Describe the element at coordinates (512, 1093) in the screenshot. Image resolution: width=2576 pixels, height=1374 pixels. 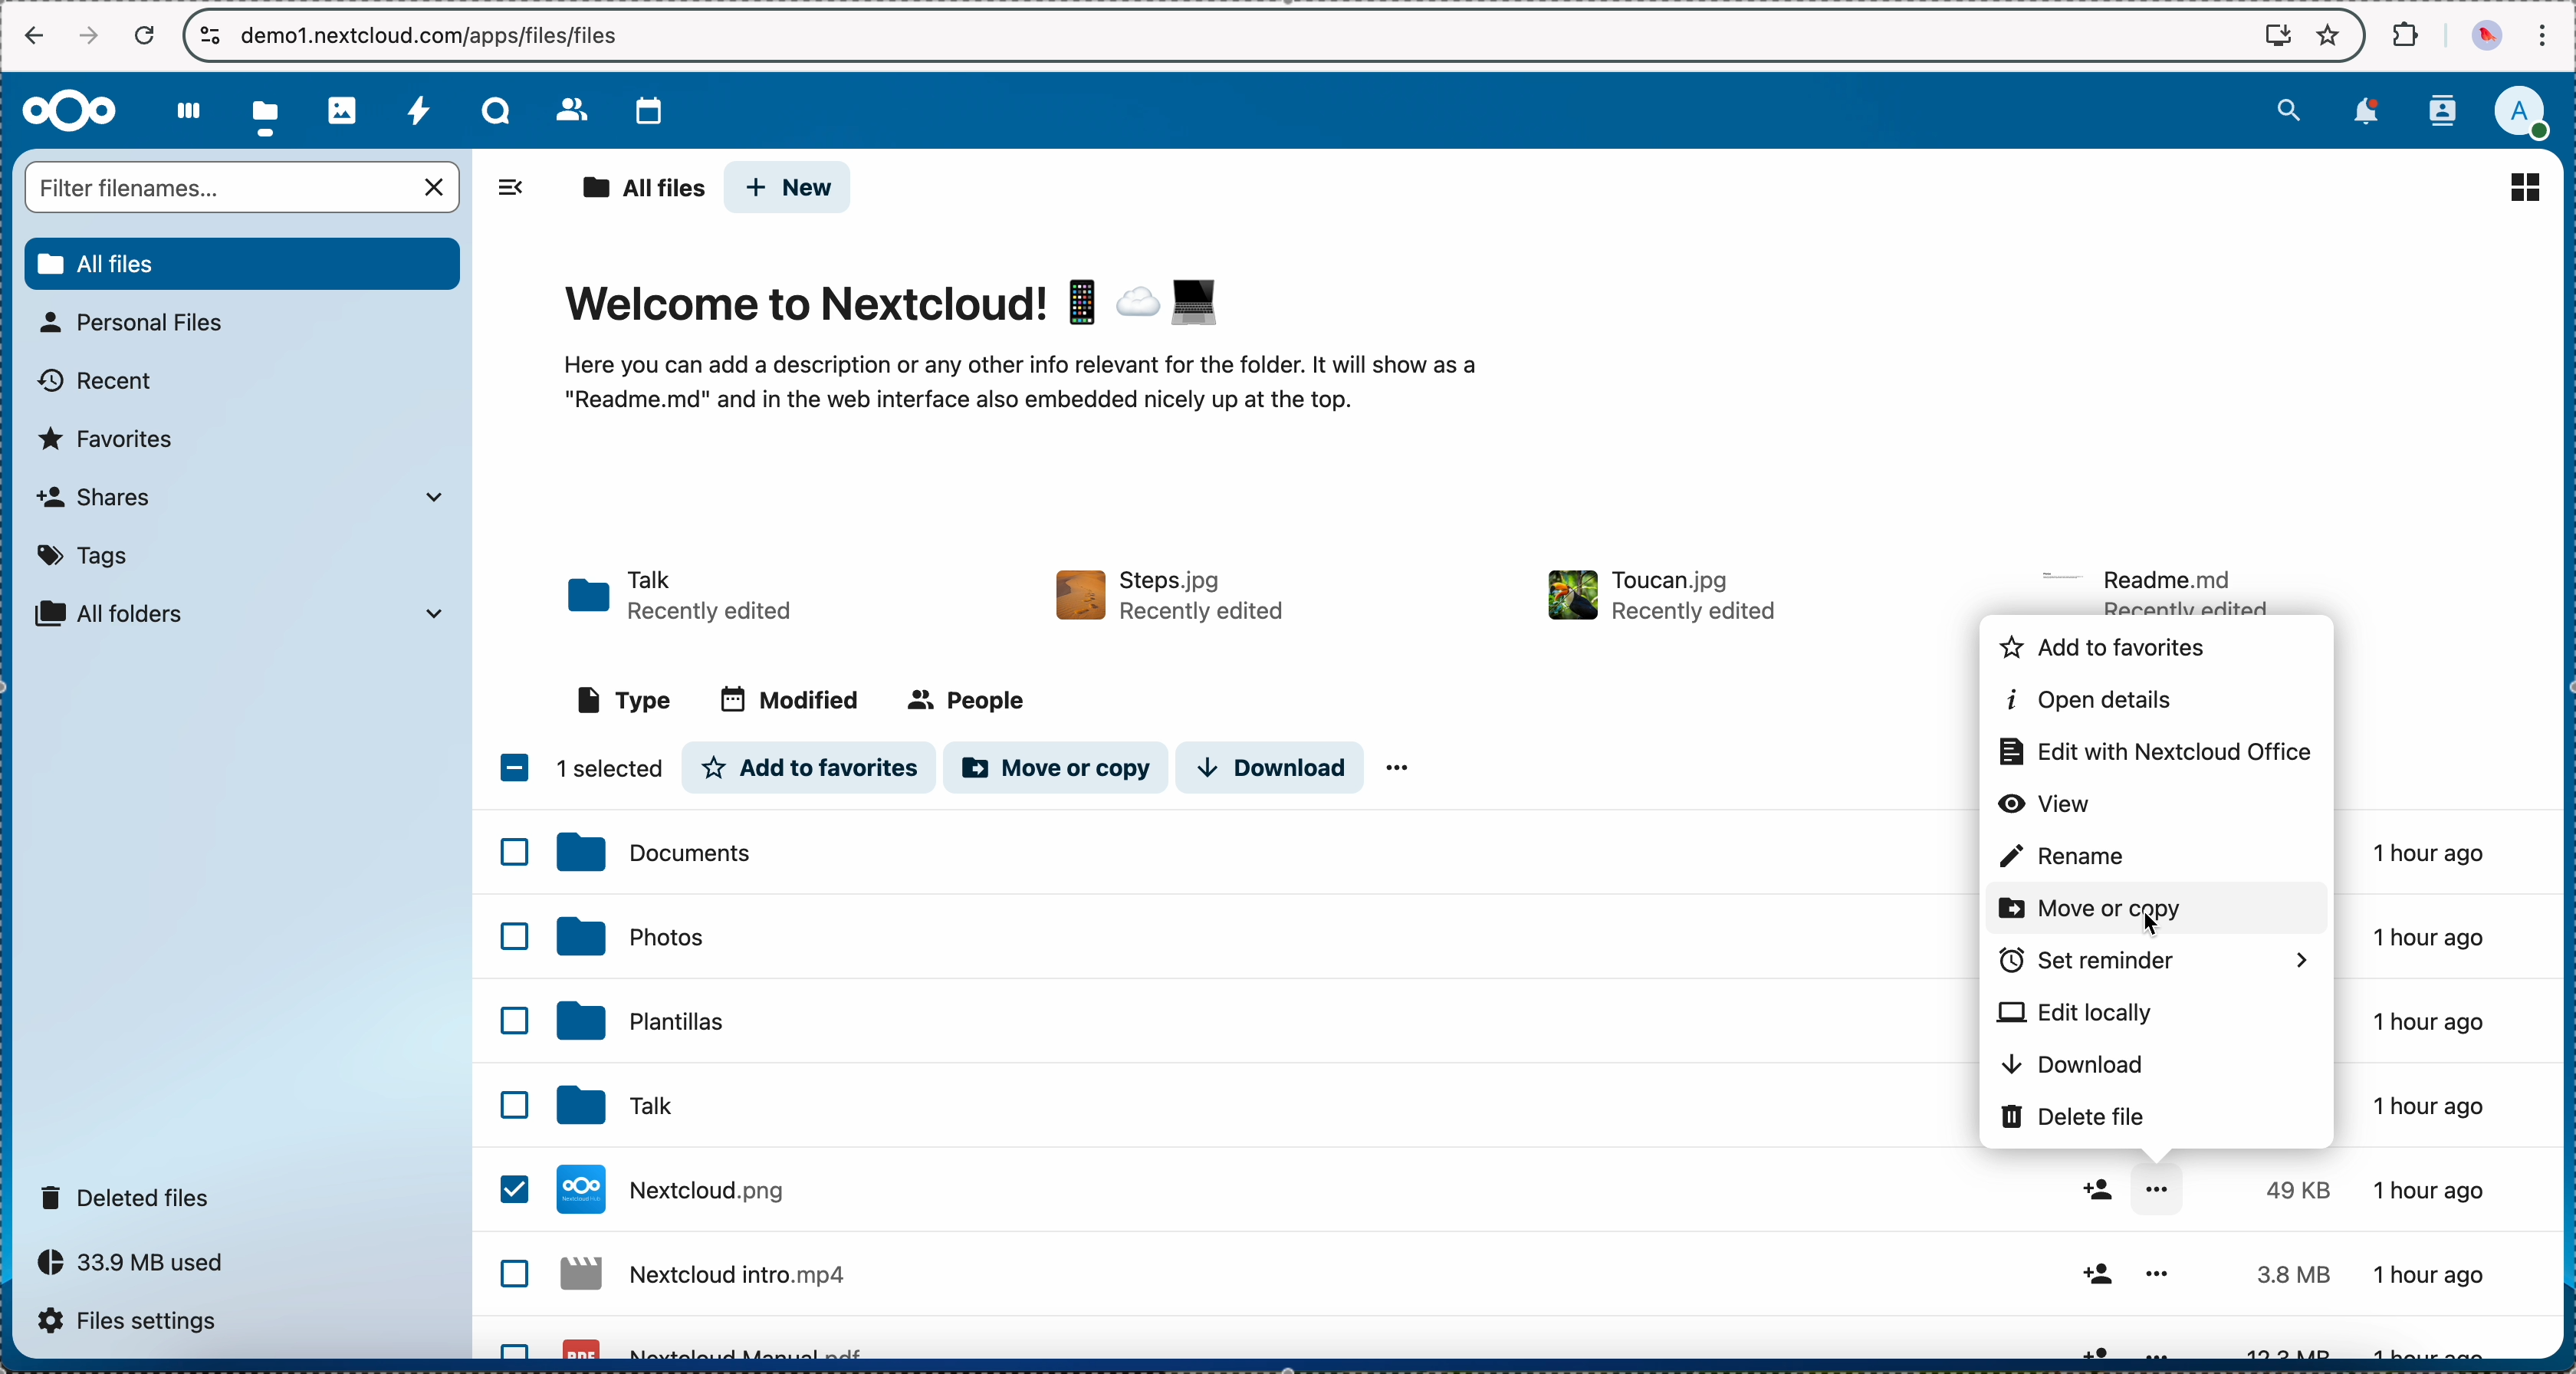
I see `checkbox list` at that location.